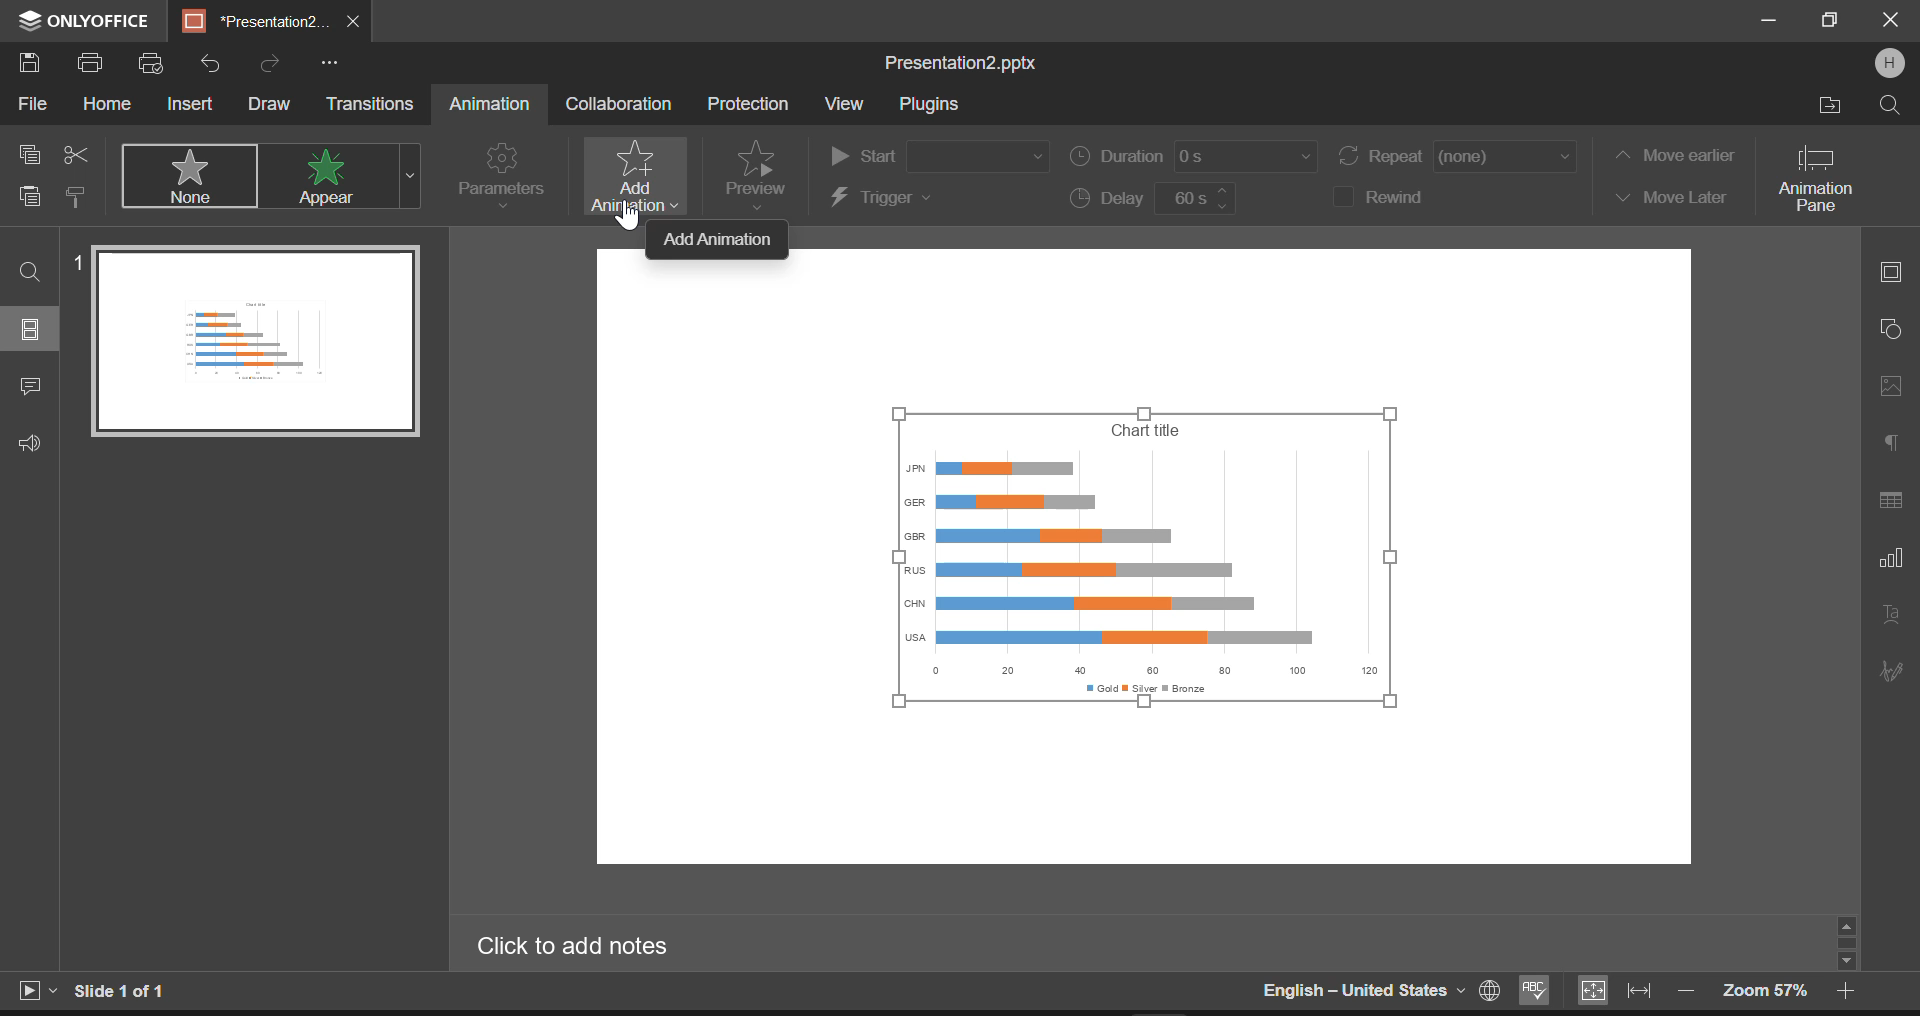 Image resolution: width=1920 pixels, height=1016 pixels. Describe the element at coordinates (247, 340) in the screenshot. I see `Slide 1` at that location.